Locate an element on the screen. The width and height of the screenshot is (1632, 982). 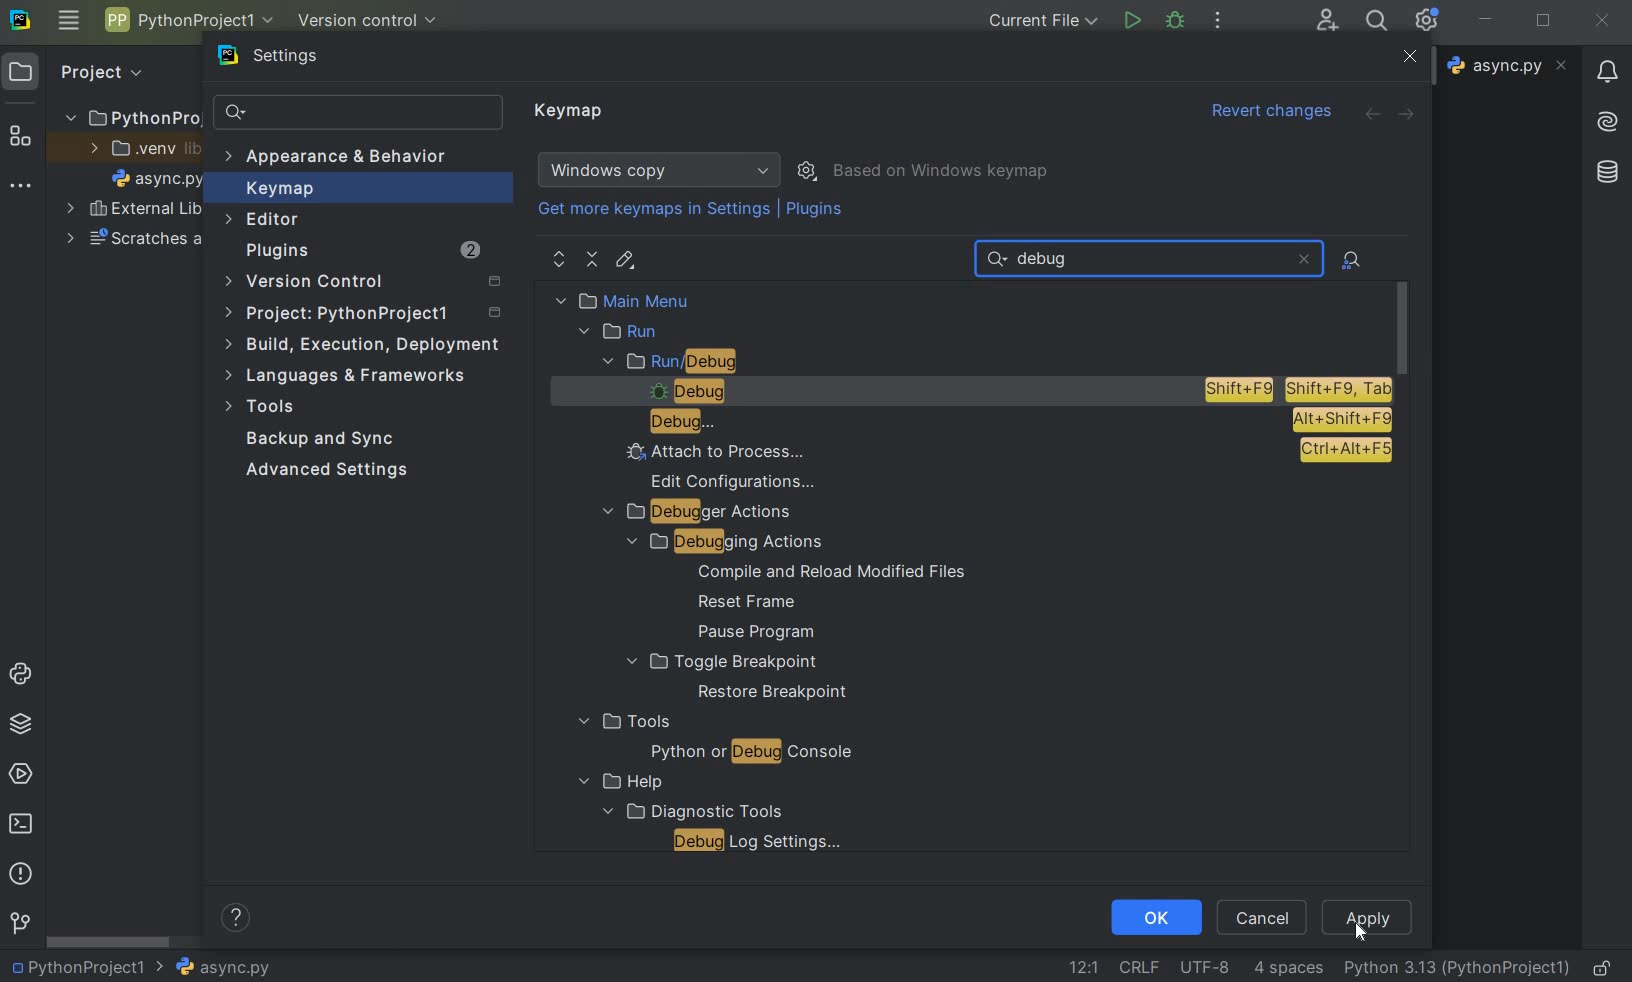
AI asistant is located at coordinates (1605, 116).